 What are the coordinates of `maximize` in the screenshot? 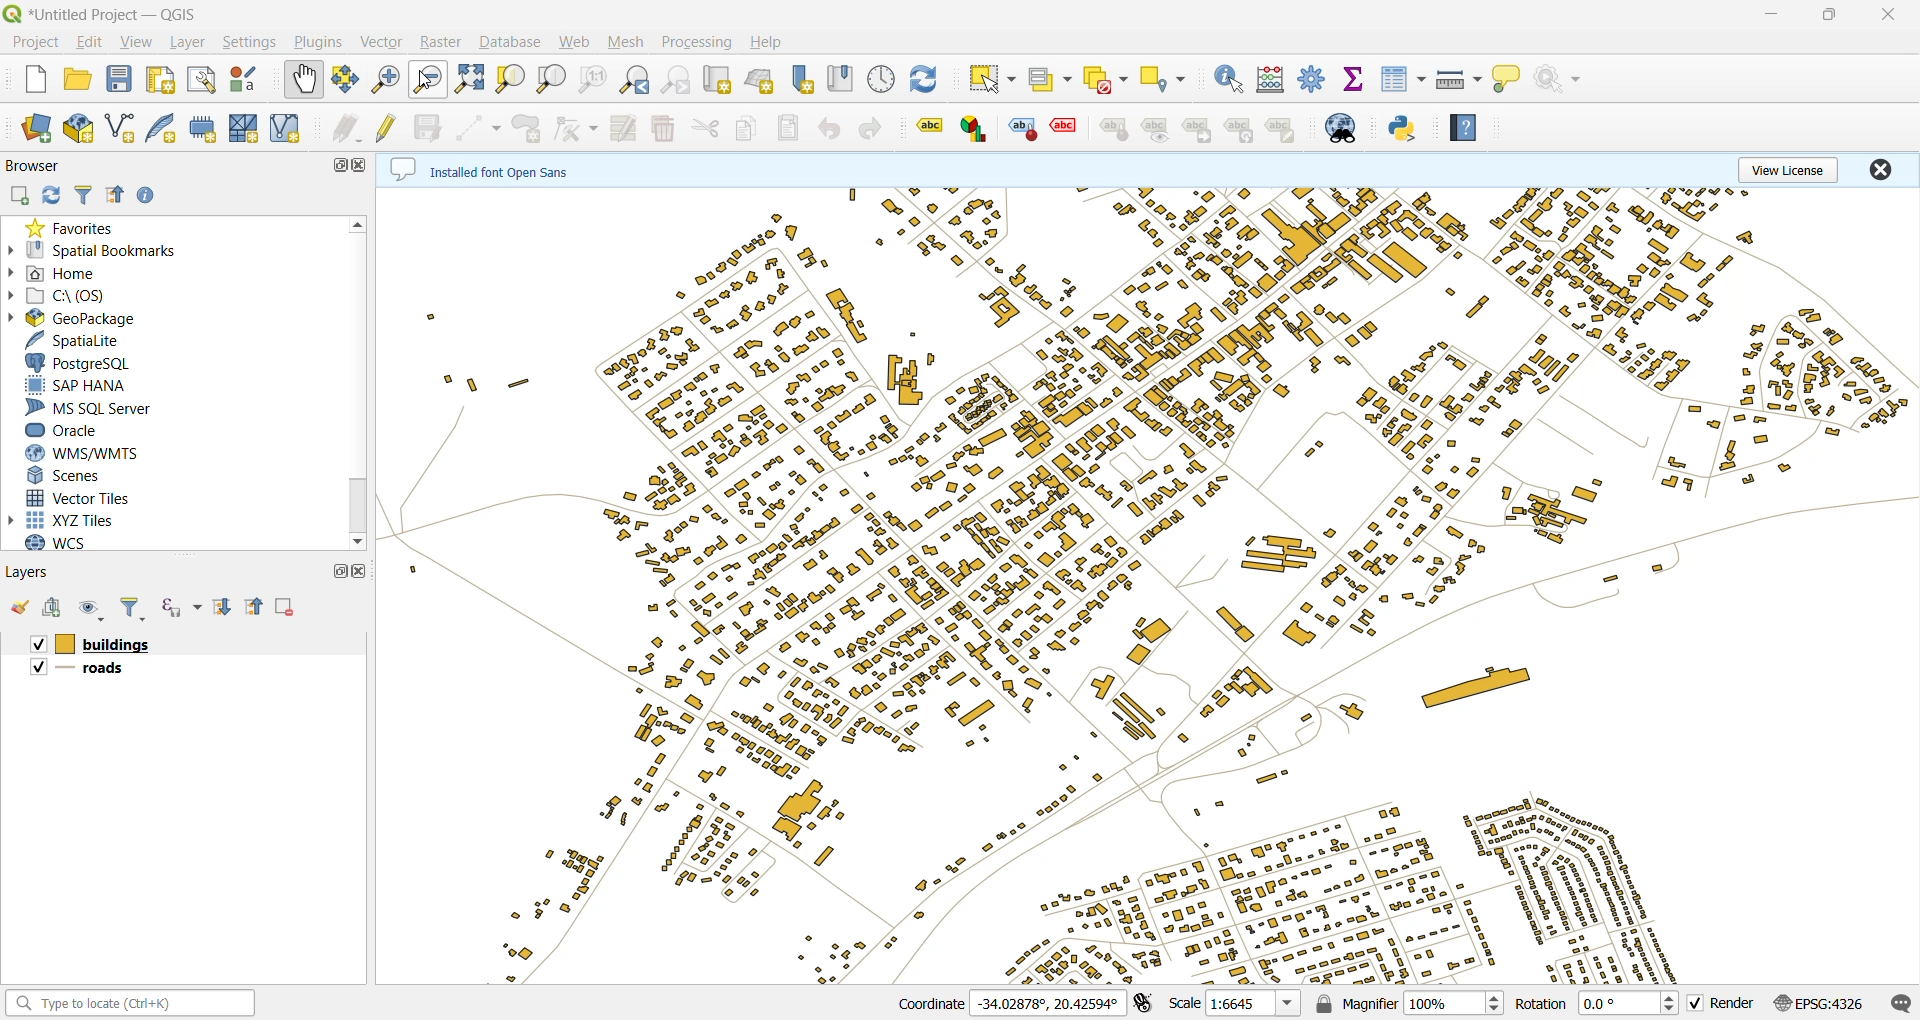 It's located at (1836, 16).